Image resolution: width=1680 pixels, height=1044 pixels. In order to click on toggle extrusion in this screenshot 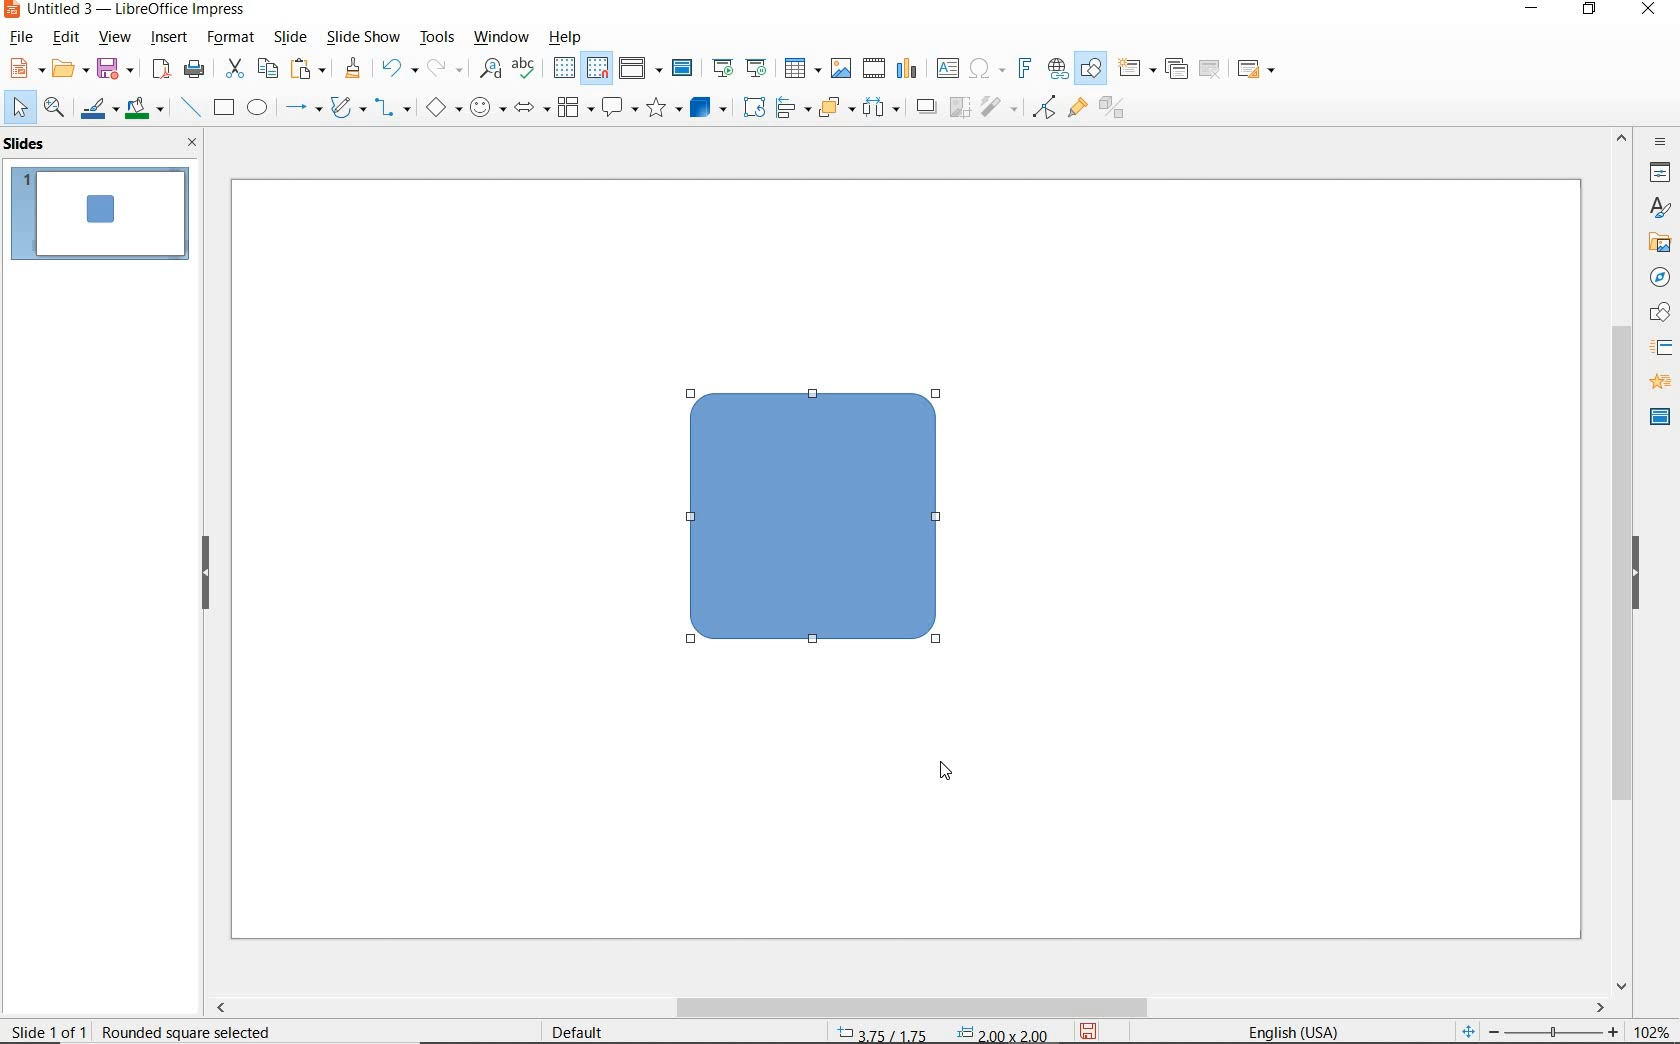, I will do `click(1110, 110)`.